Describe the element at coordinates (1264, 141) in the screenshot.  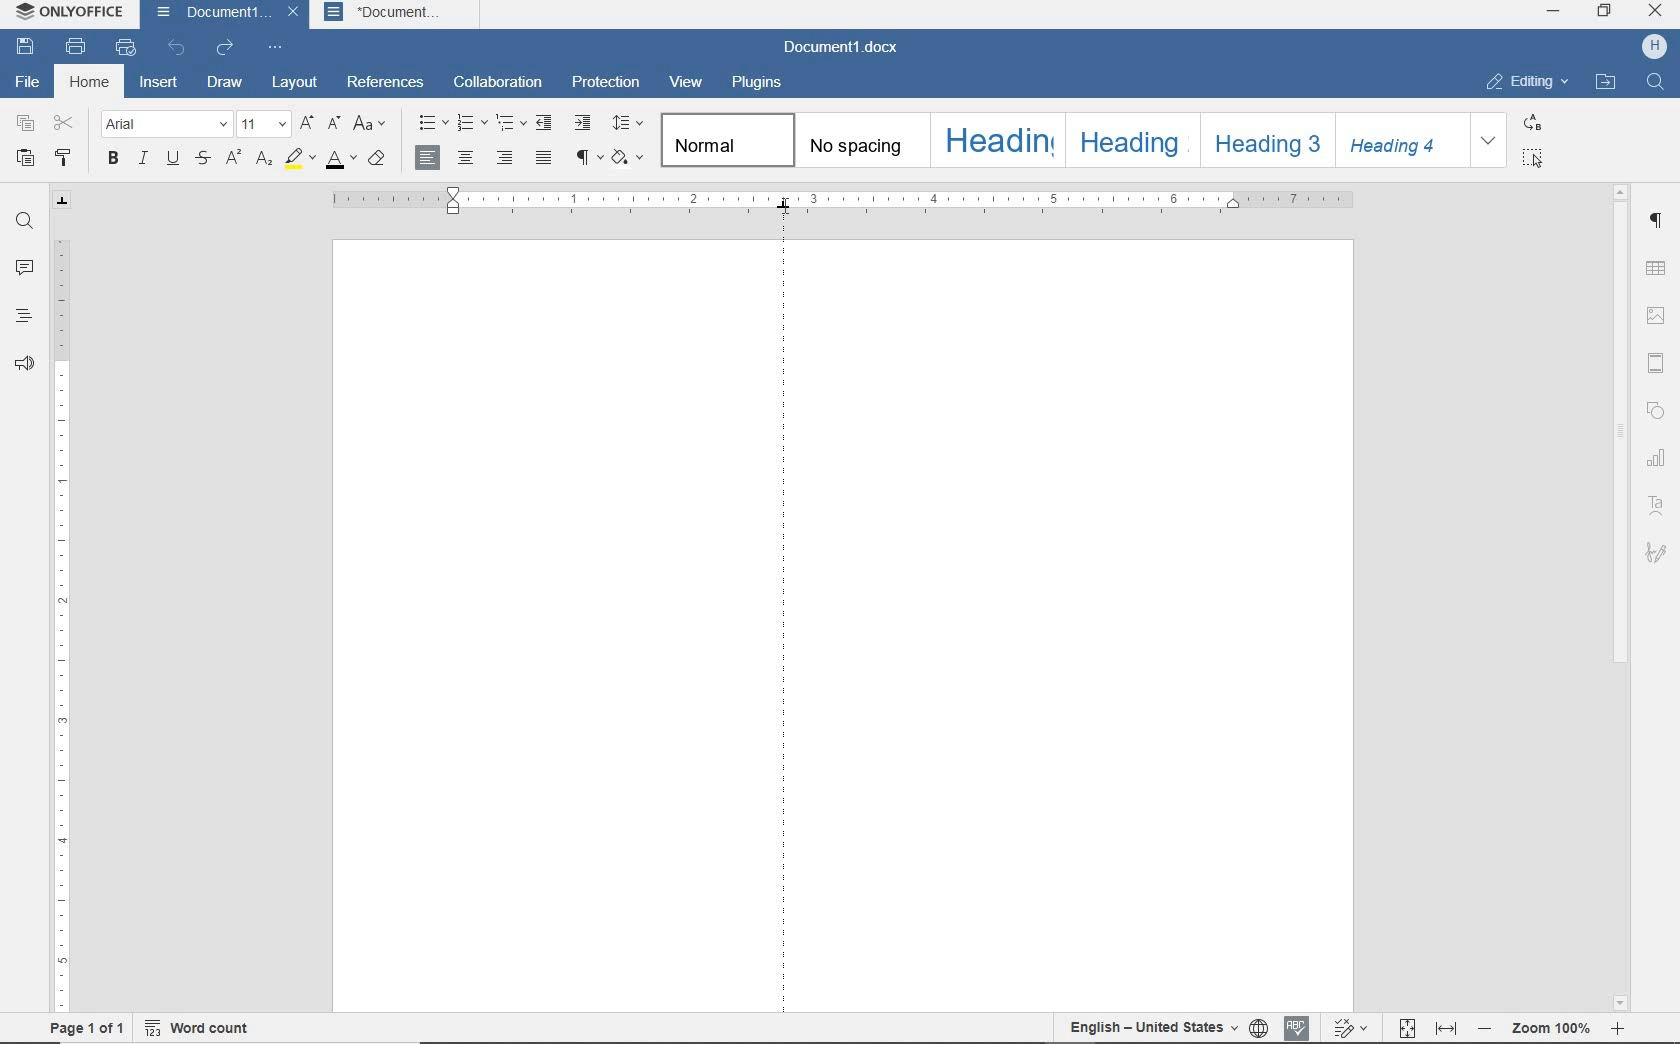
I see `HEADING 3` at that location.